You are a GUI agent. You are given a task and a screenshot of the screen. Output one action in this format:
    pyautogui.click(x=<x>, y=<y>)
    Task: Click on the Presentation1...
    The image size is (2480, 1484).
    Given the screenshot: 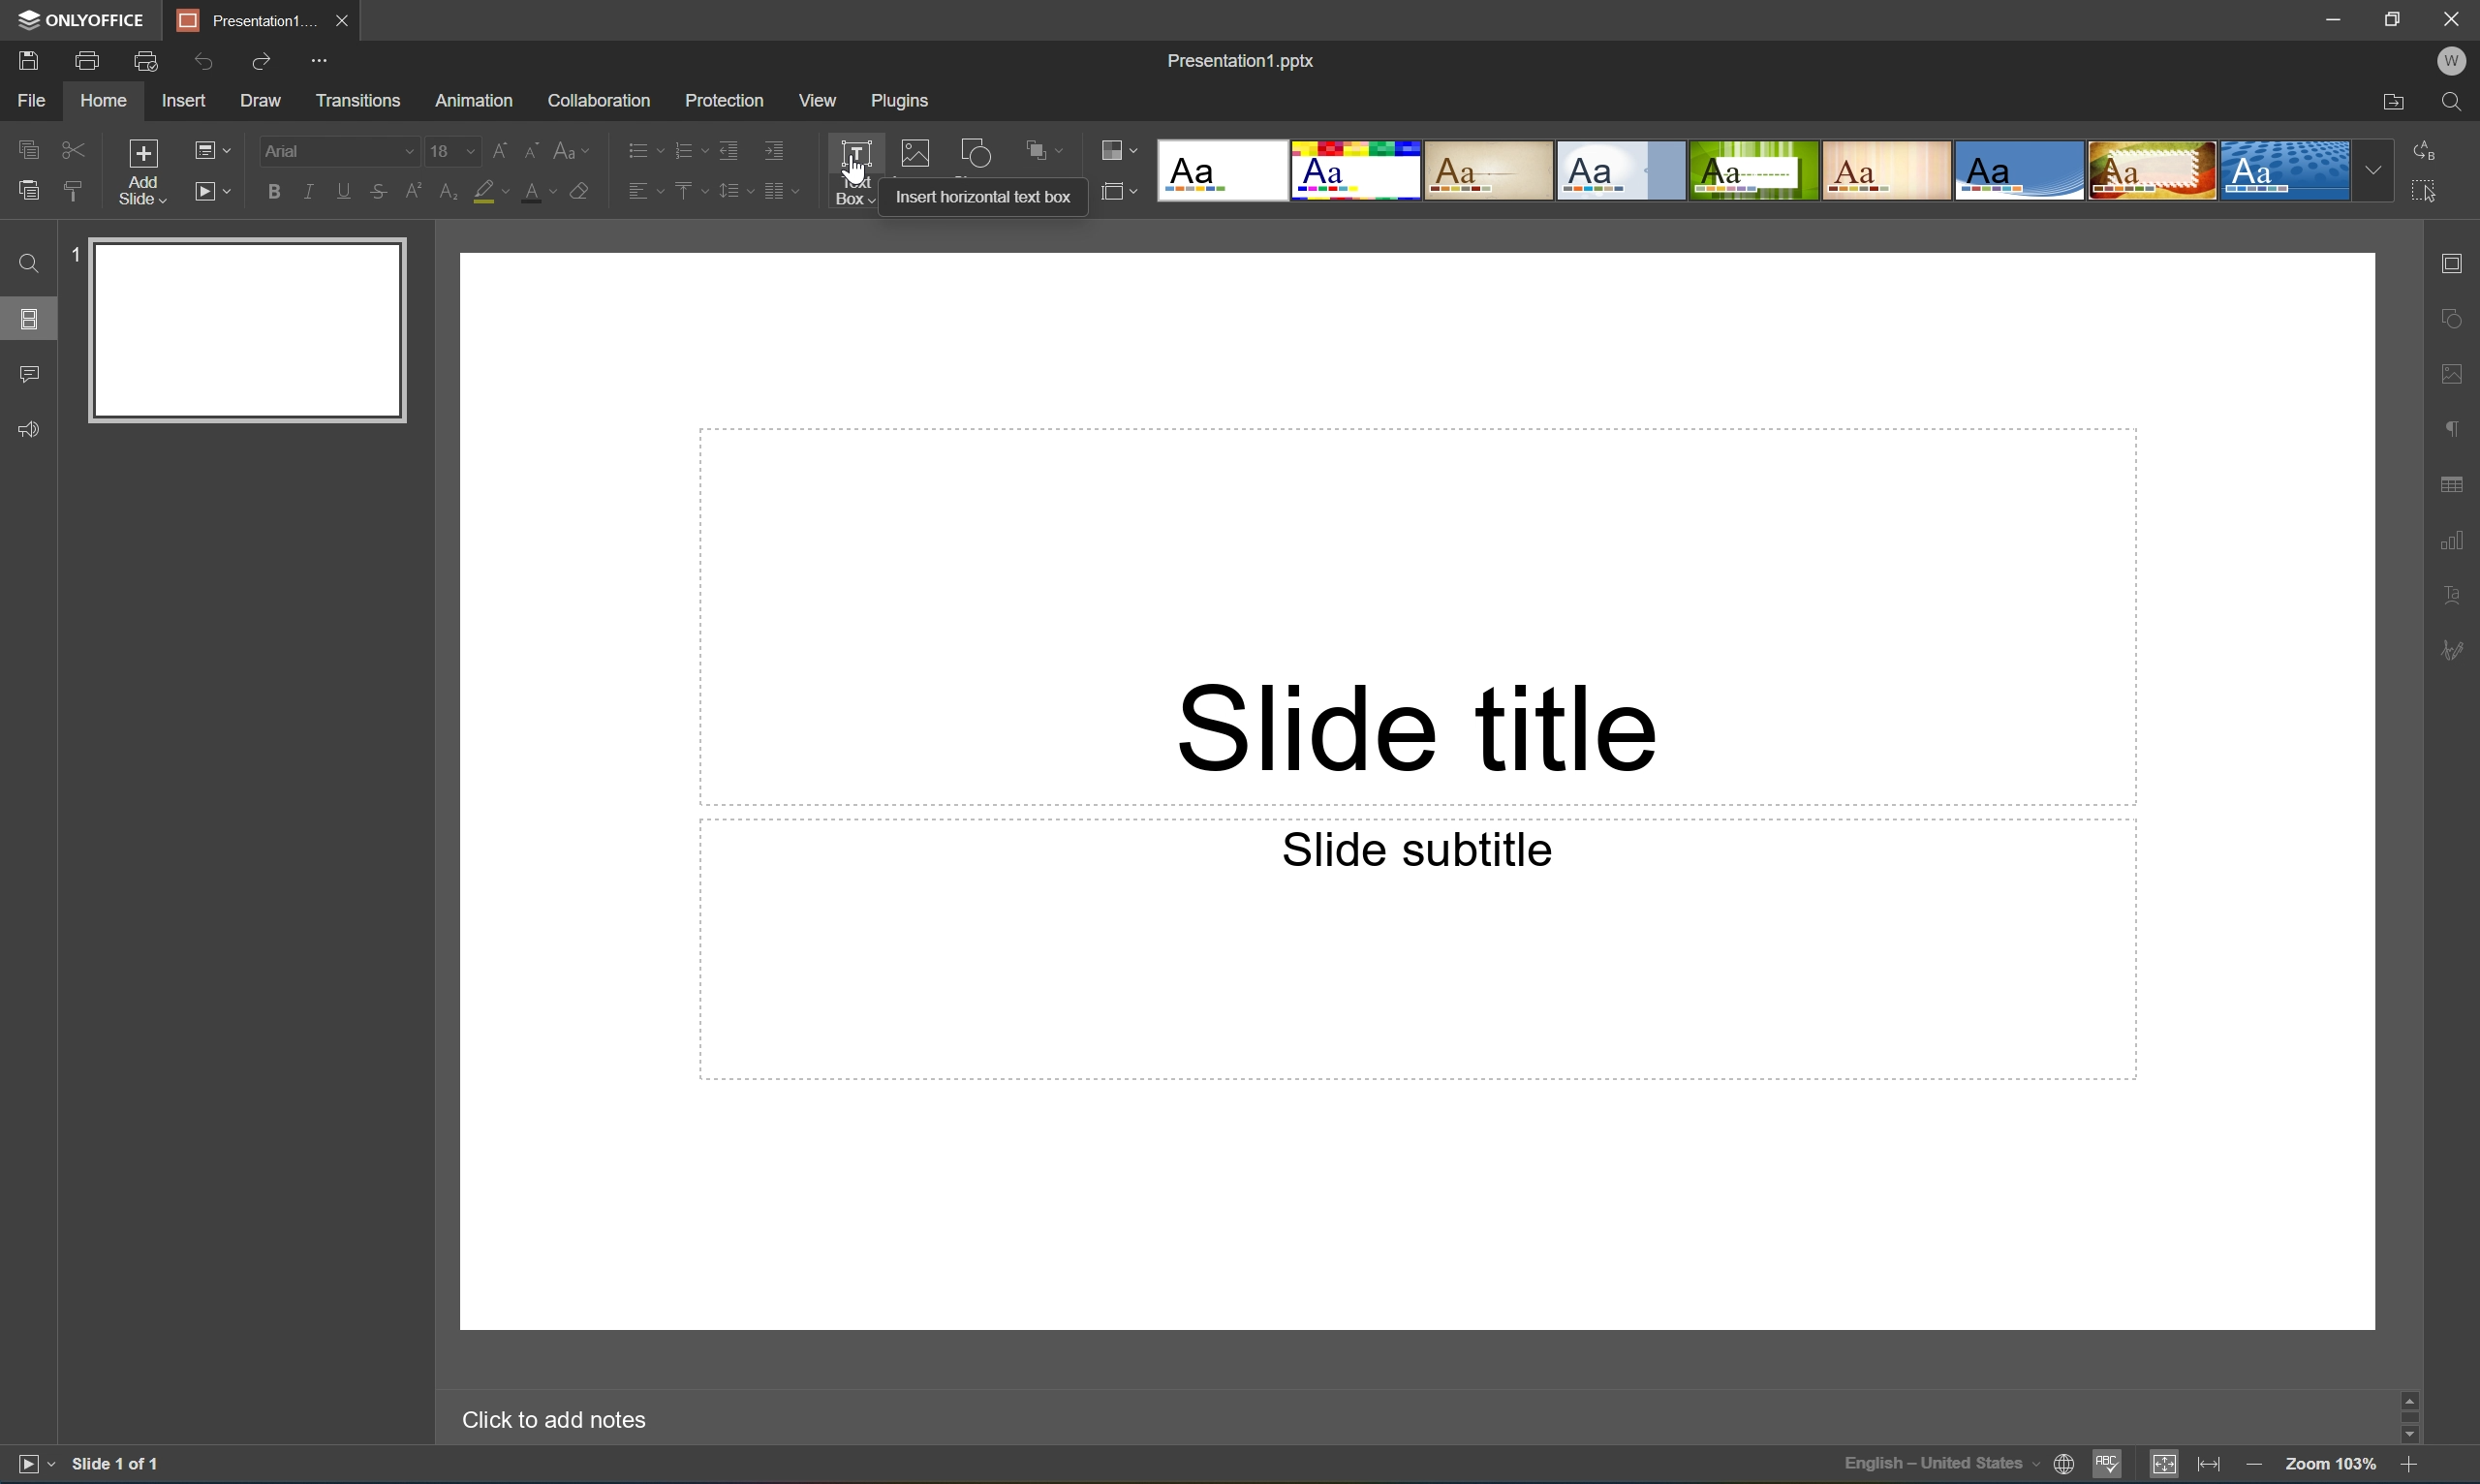 What is the action you would take?
    pyautogui.click(x=240, y=20)
    